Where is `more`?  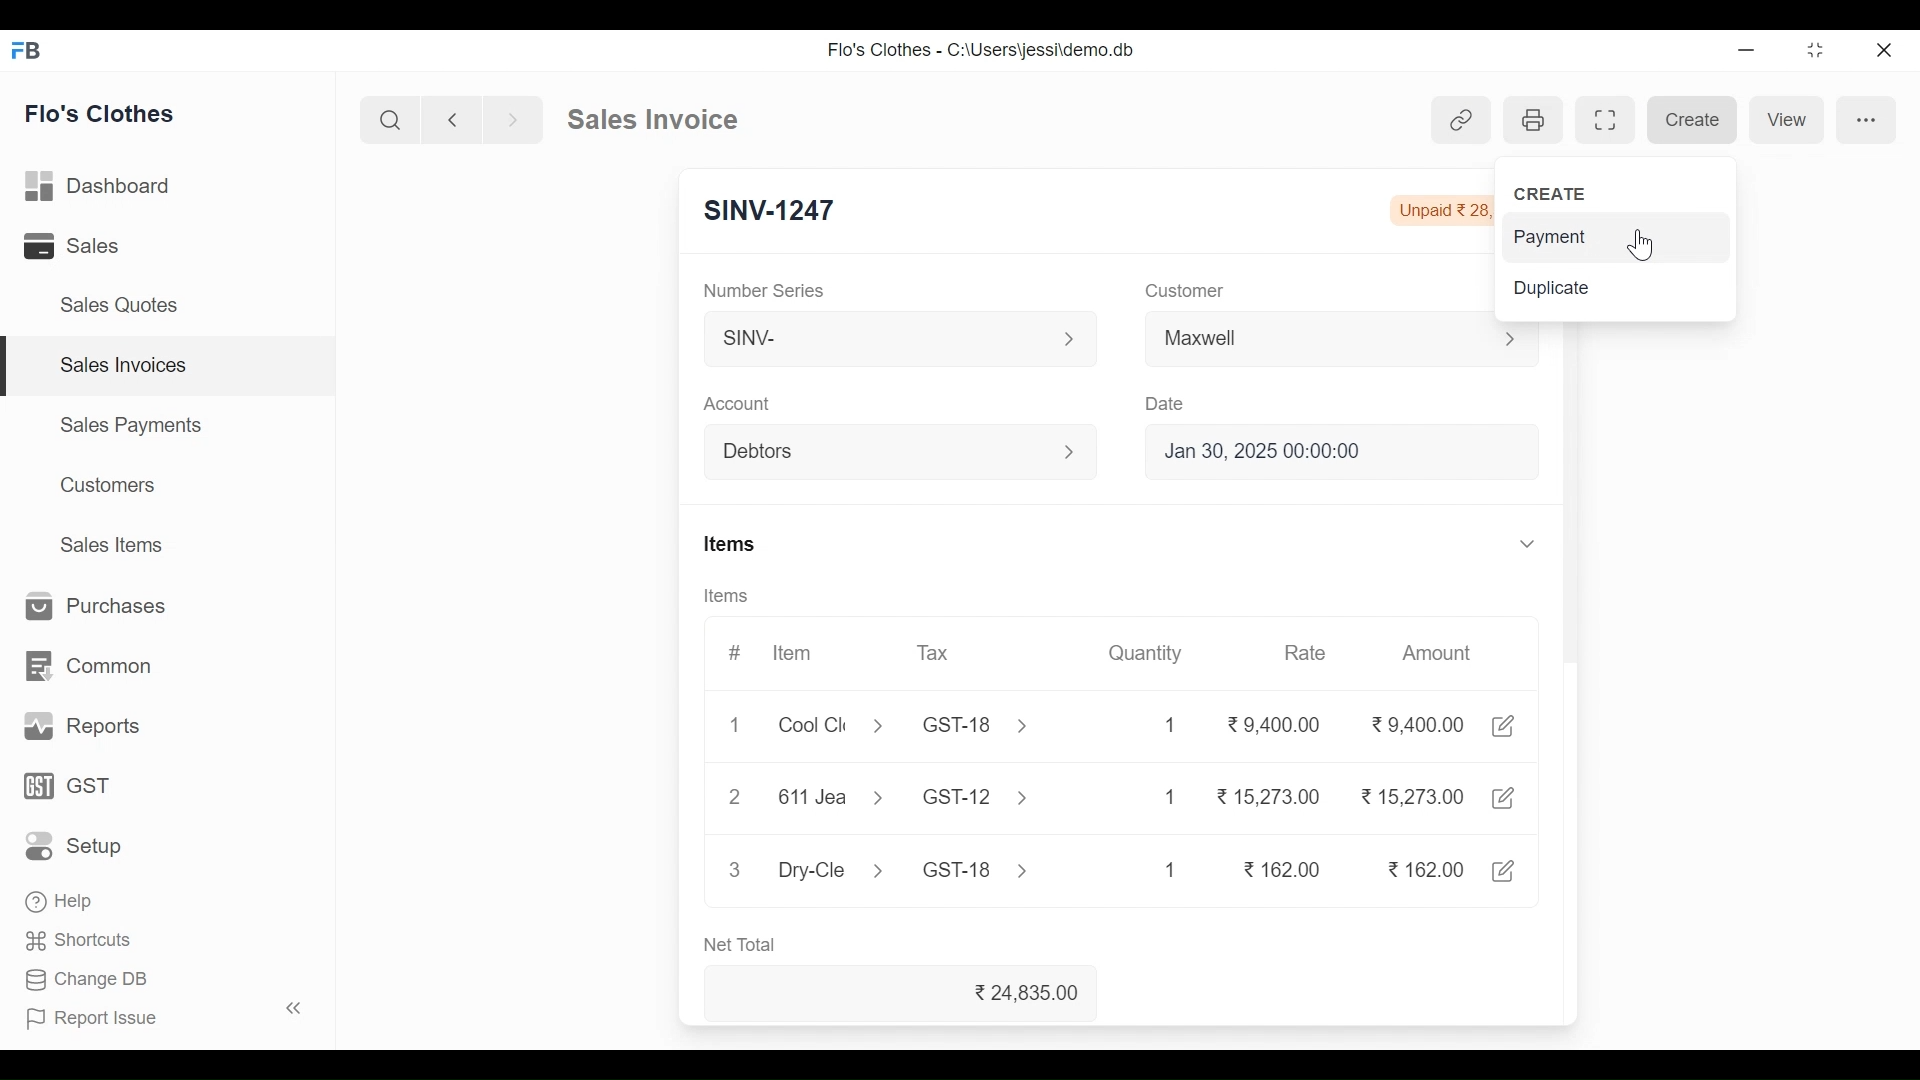 more is located at coordinates (1863, 120).